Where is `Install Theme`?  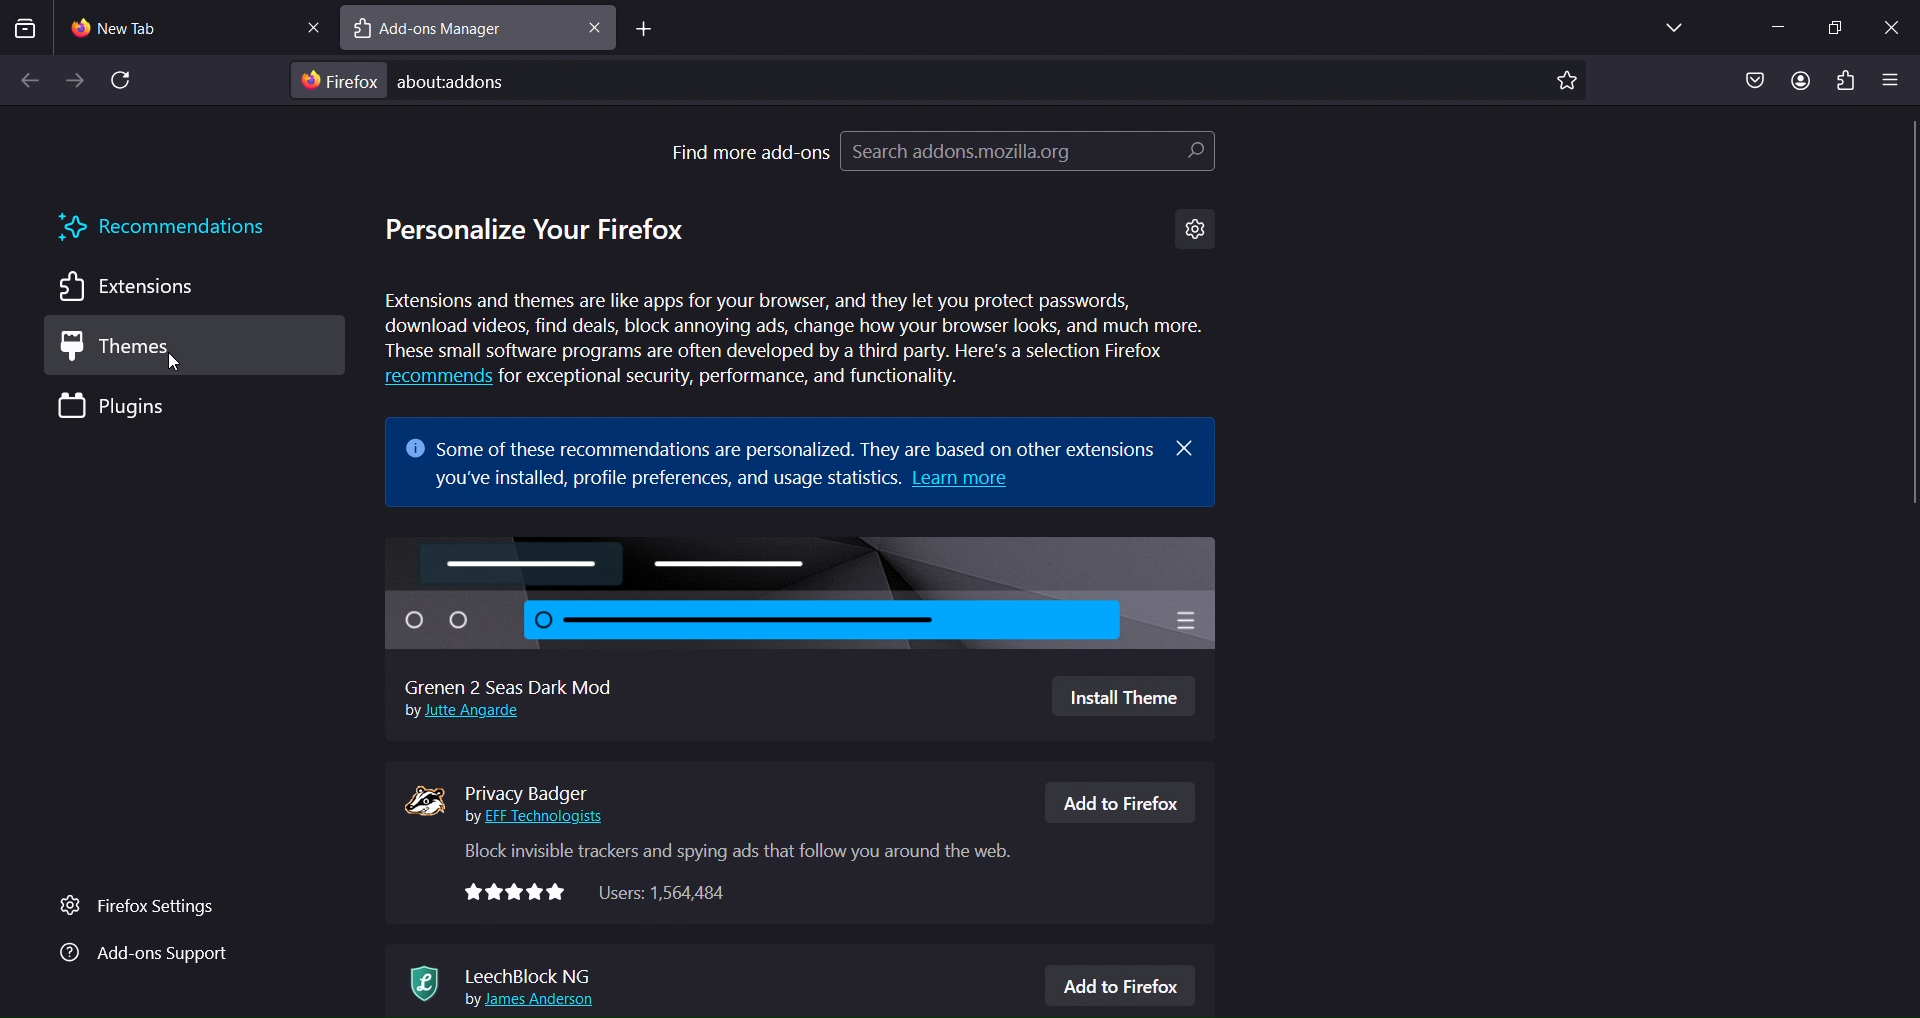
Install Theme is located at coordinates (1122, 698).